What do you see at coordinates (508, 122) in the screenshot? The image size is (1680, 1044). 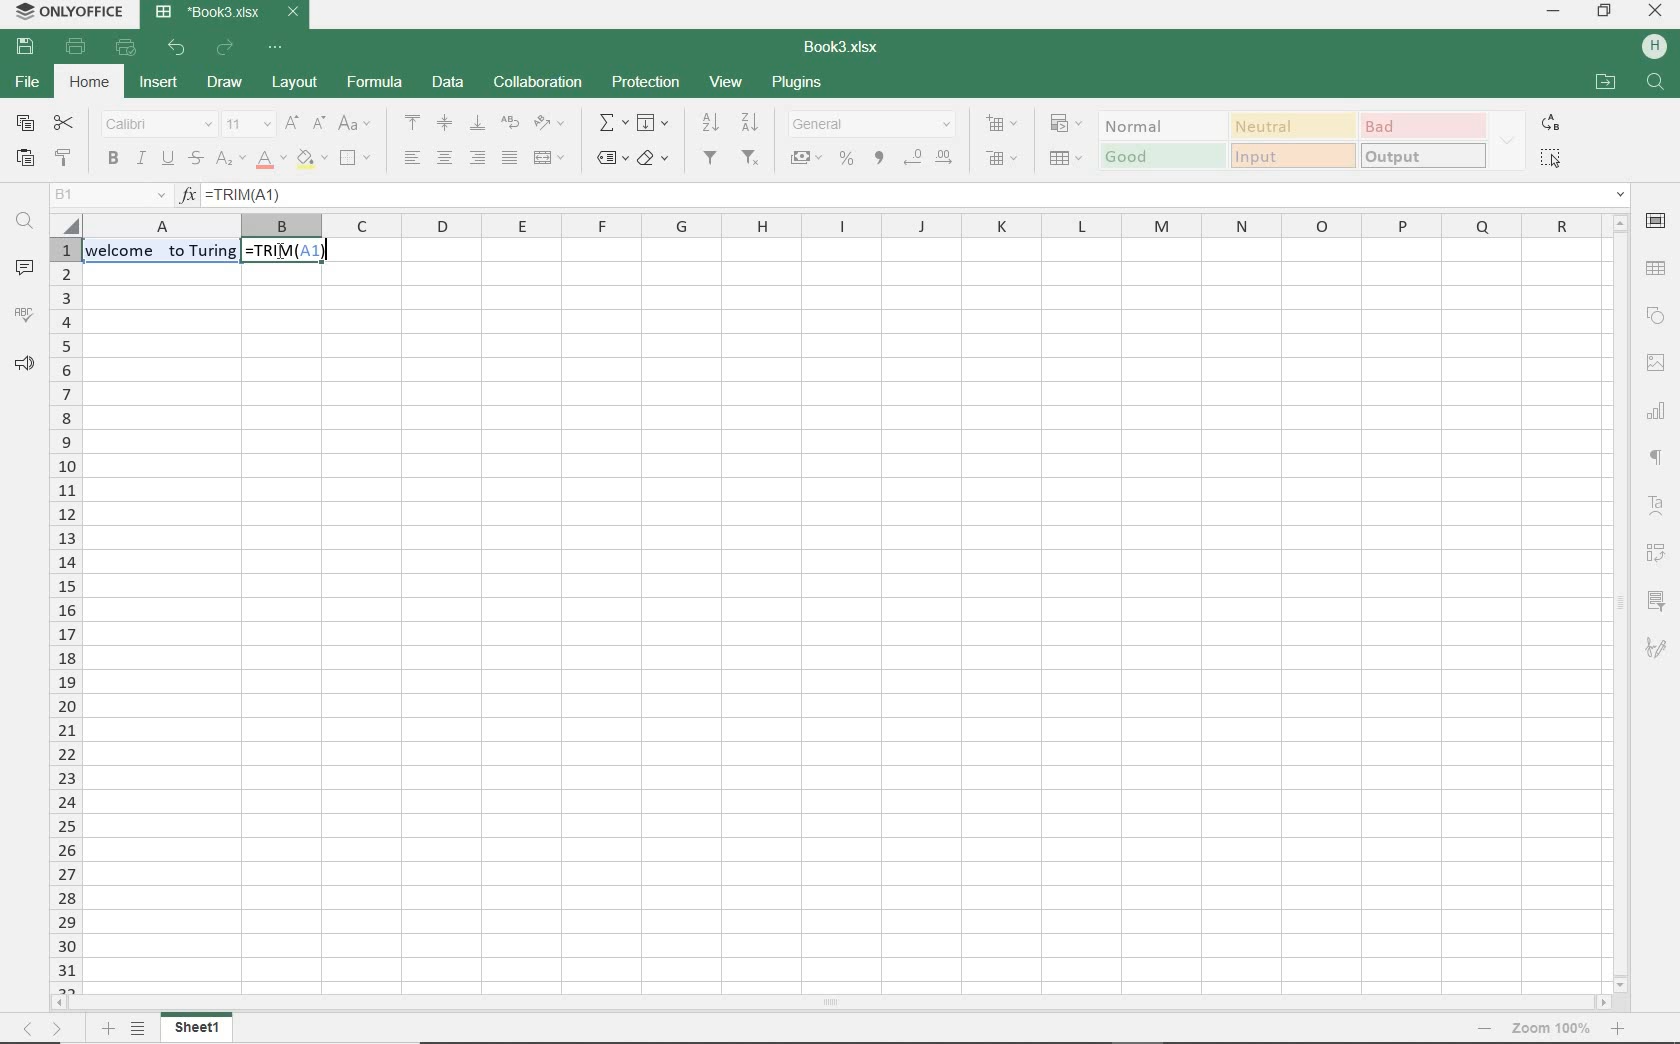 I see `wrap text` at bounding box center [508, 122].